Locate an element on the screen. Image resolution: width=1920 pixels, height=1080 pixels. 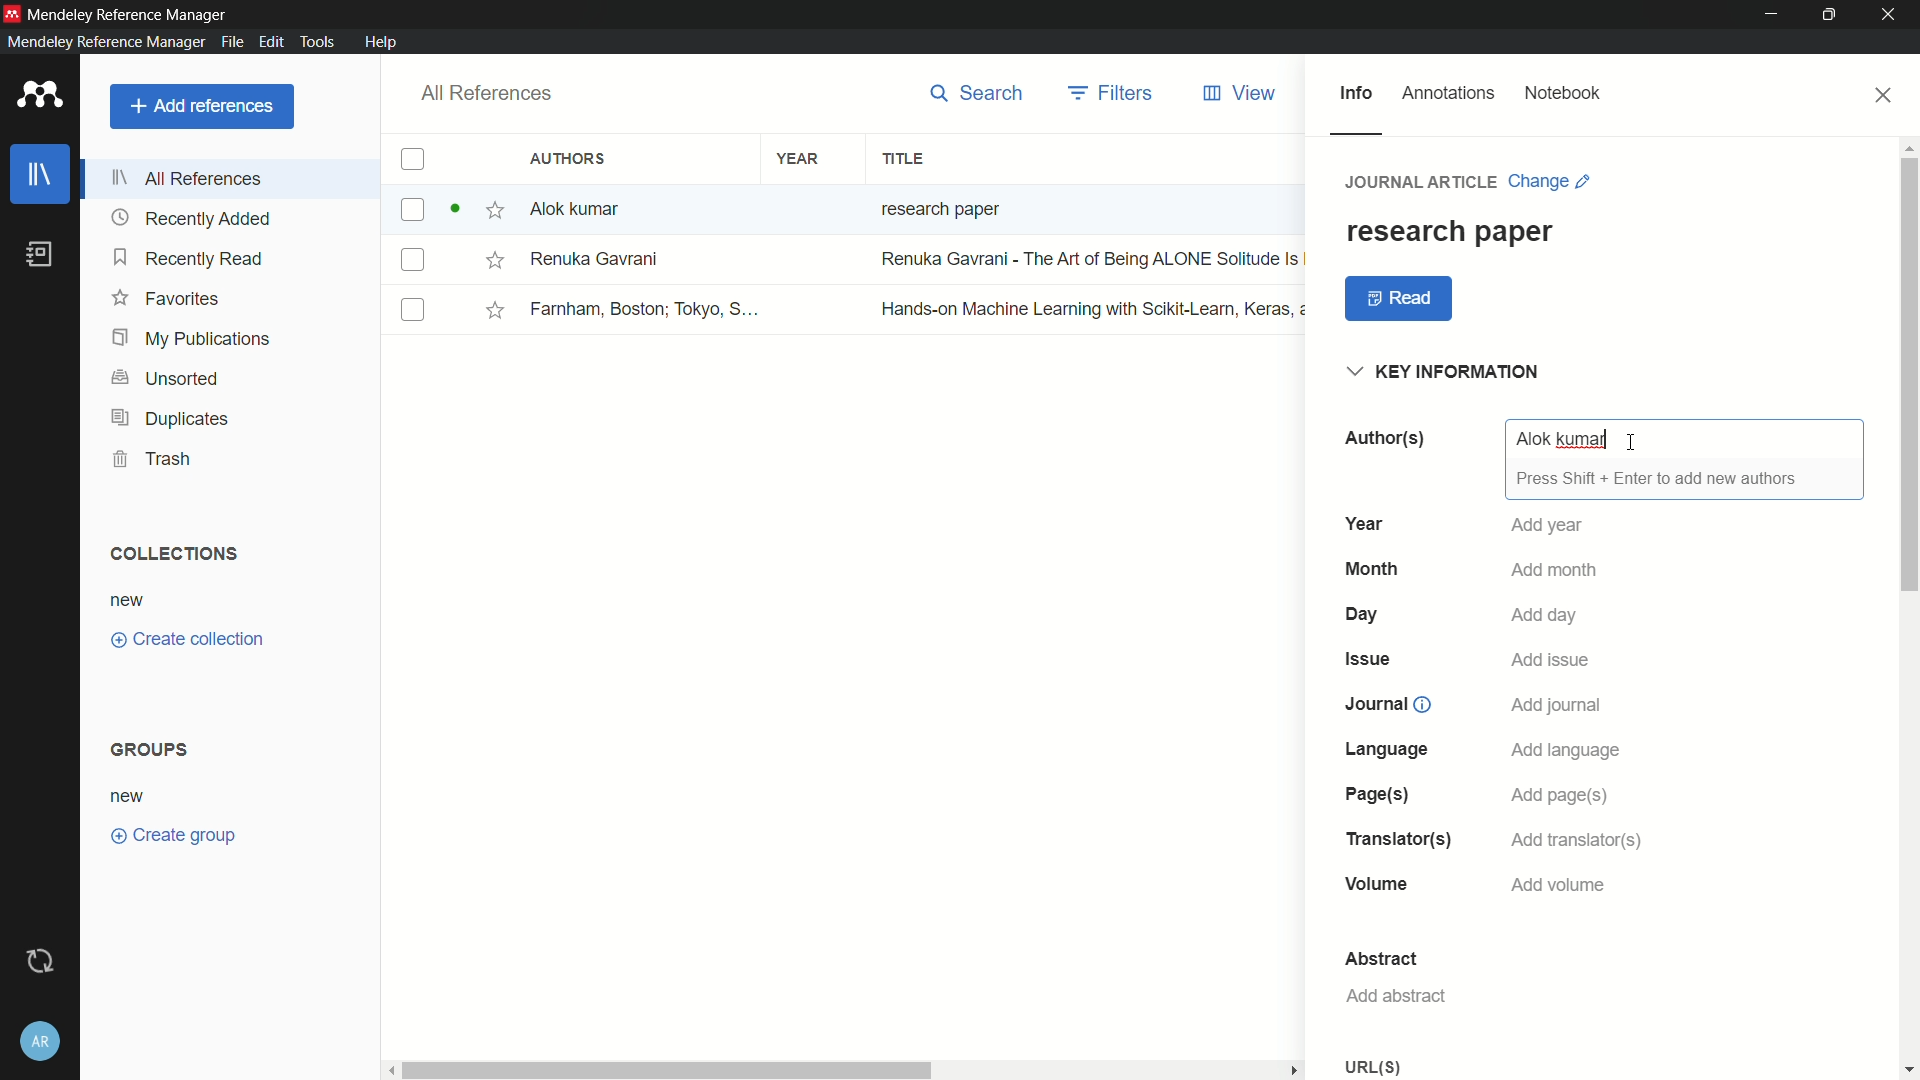
journal article is located at coordinates (1423, 181).